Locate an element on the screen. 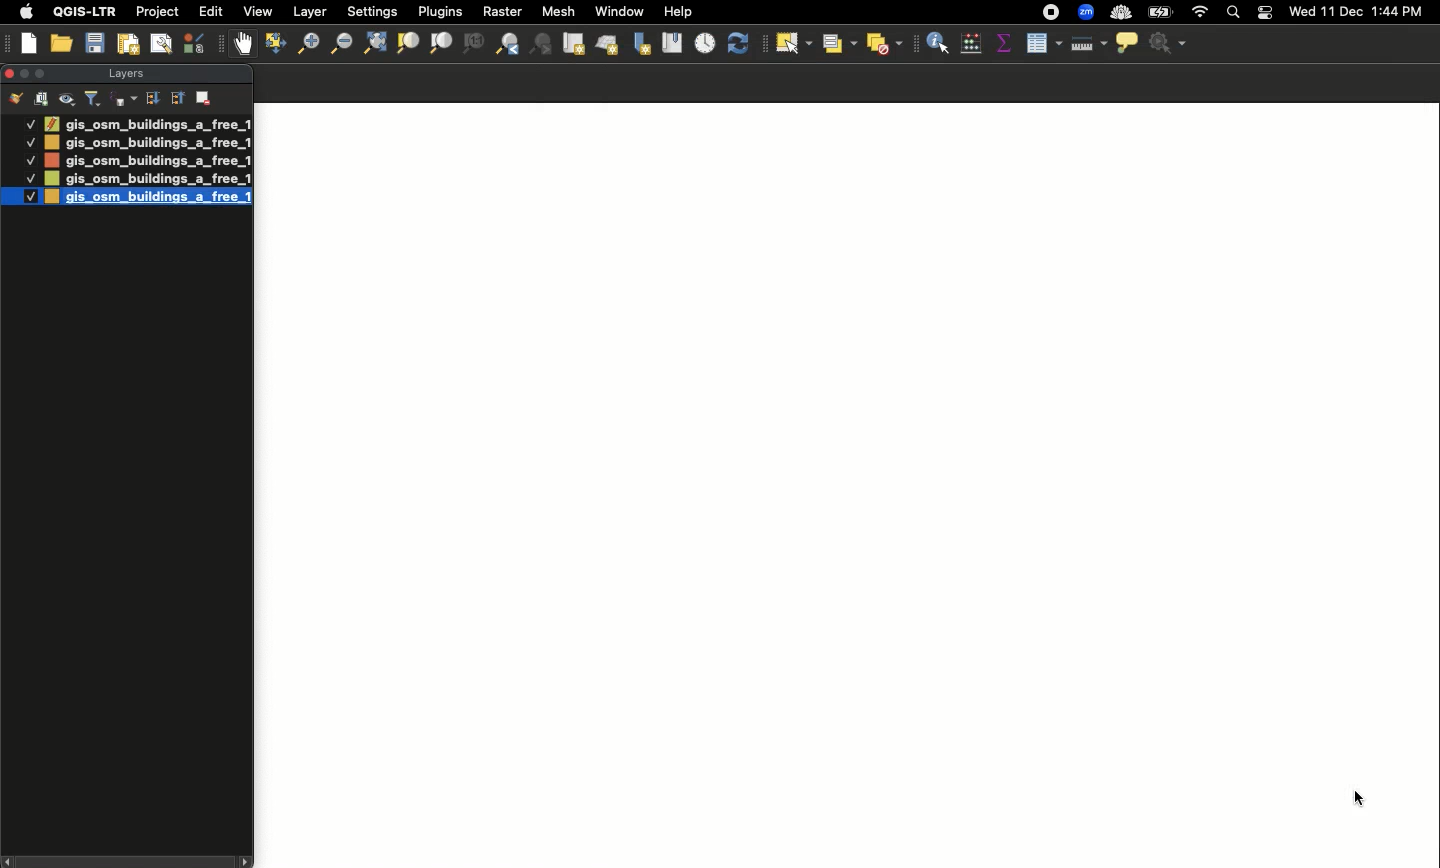 Image resolution: width=1440 pixels, height=868 pixels. wed is located at coordinates (1300, 13).